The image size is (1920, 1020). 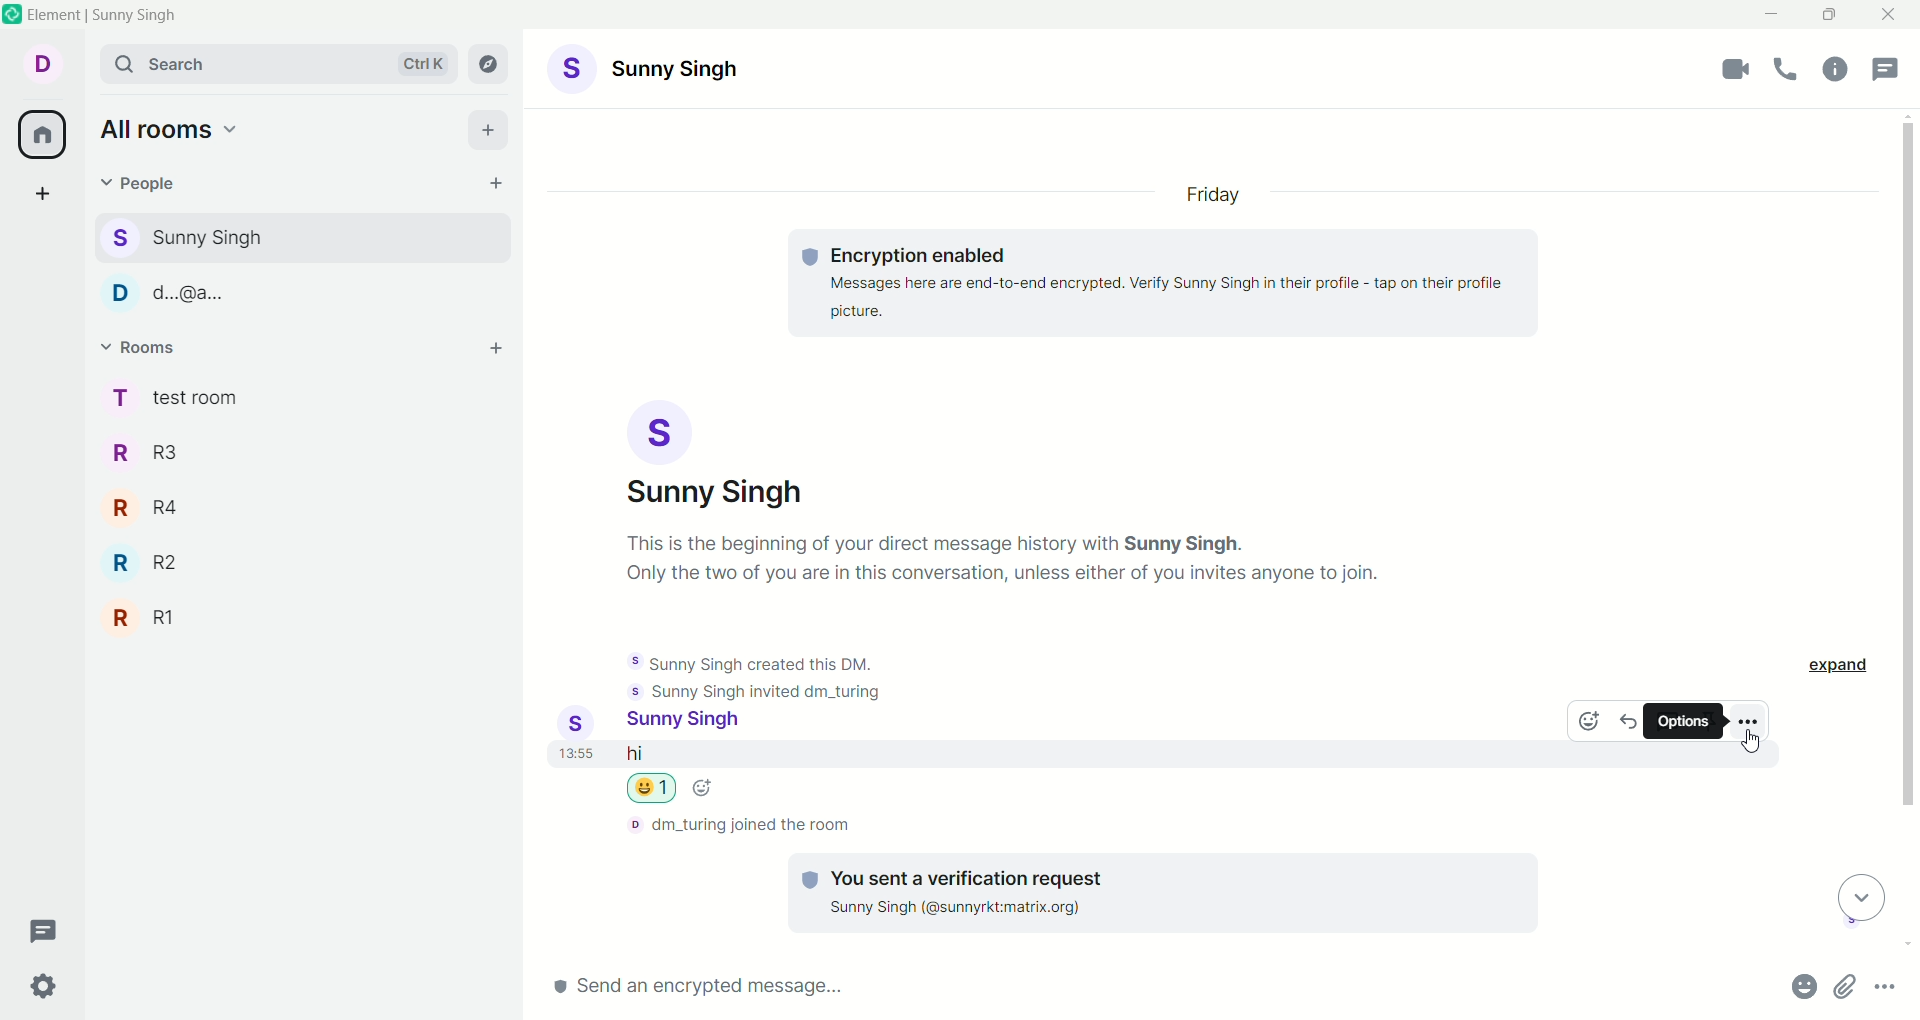 What do you see at coordinates (647, 71) in the screenshot?
I see `account` at bounding box center [647, 71].